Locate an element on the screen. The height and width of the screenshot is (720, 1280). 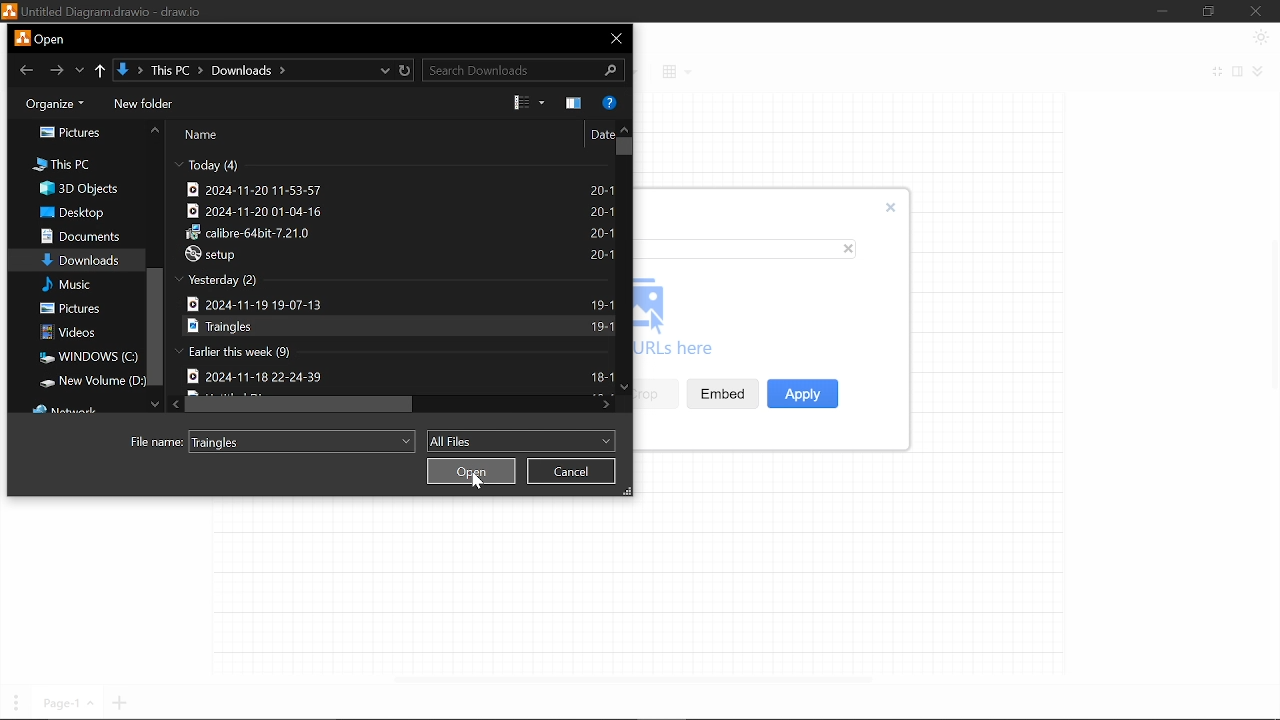
Yesterday (2) is located at coordinates (219, 282).